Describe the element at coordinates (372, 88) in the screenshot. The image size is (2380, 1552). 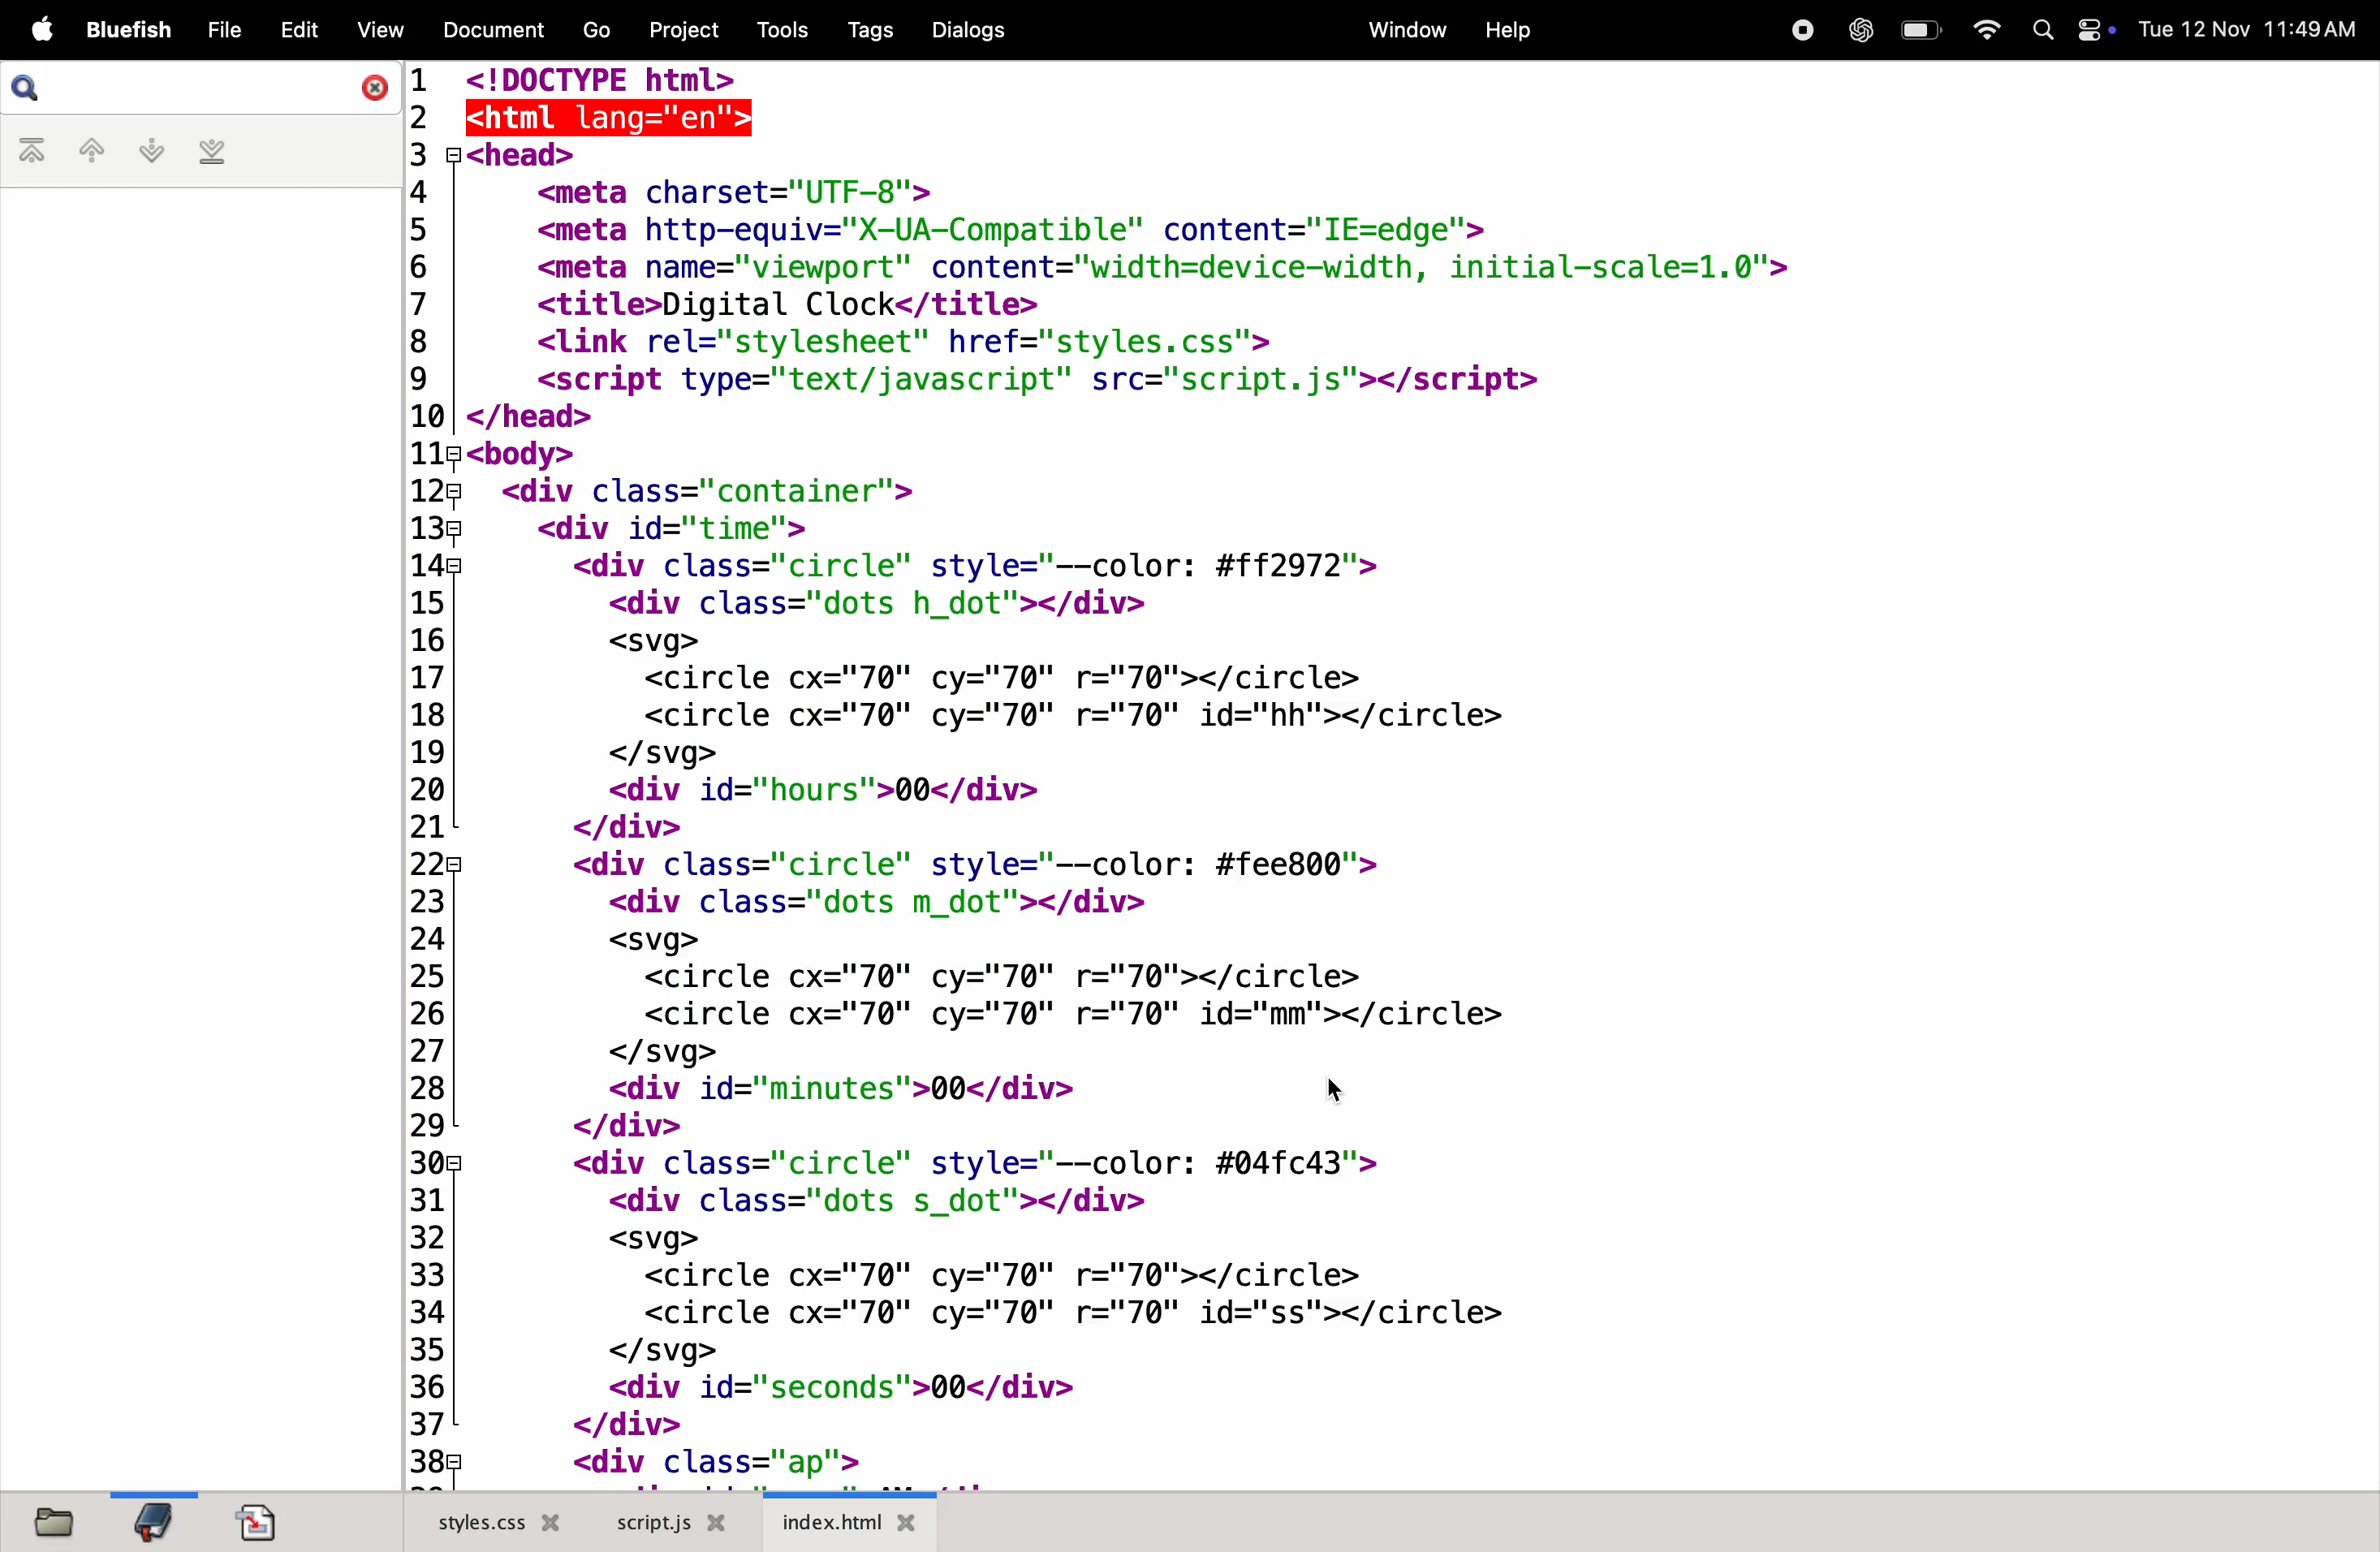
I see `close` at that location.